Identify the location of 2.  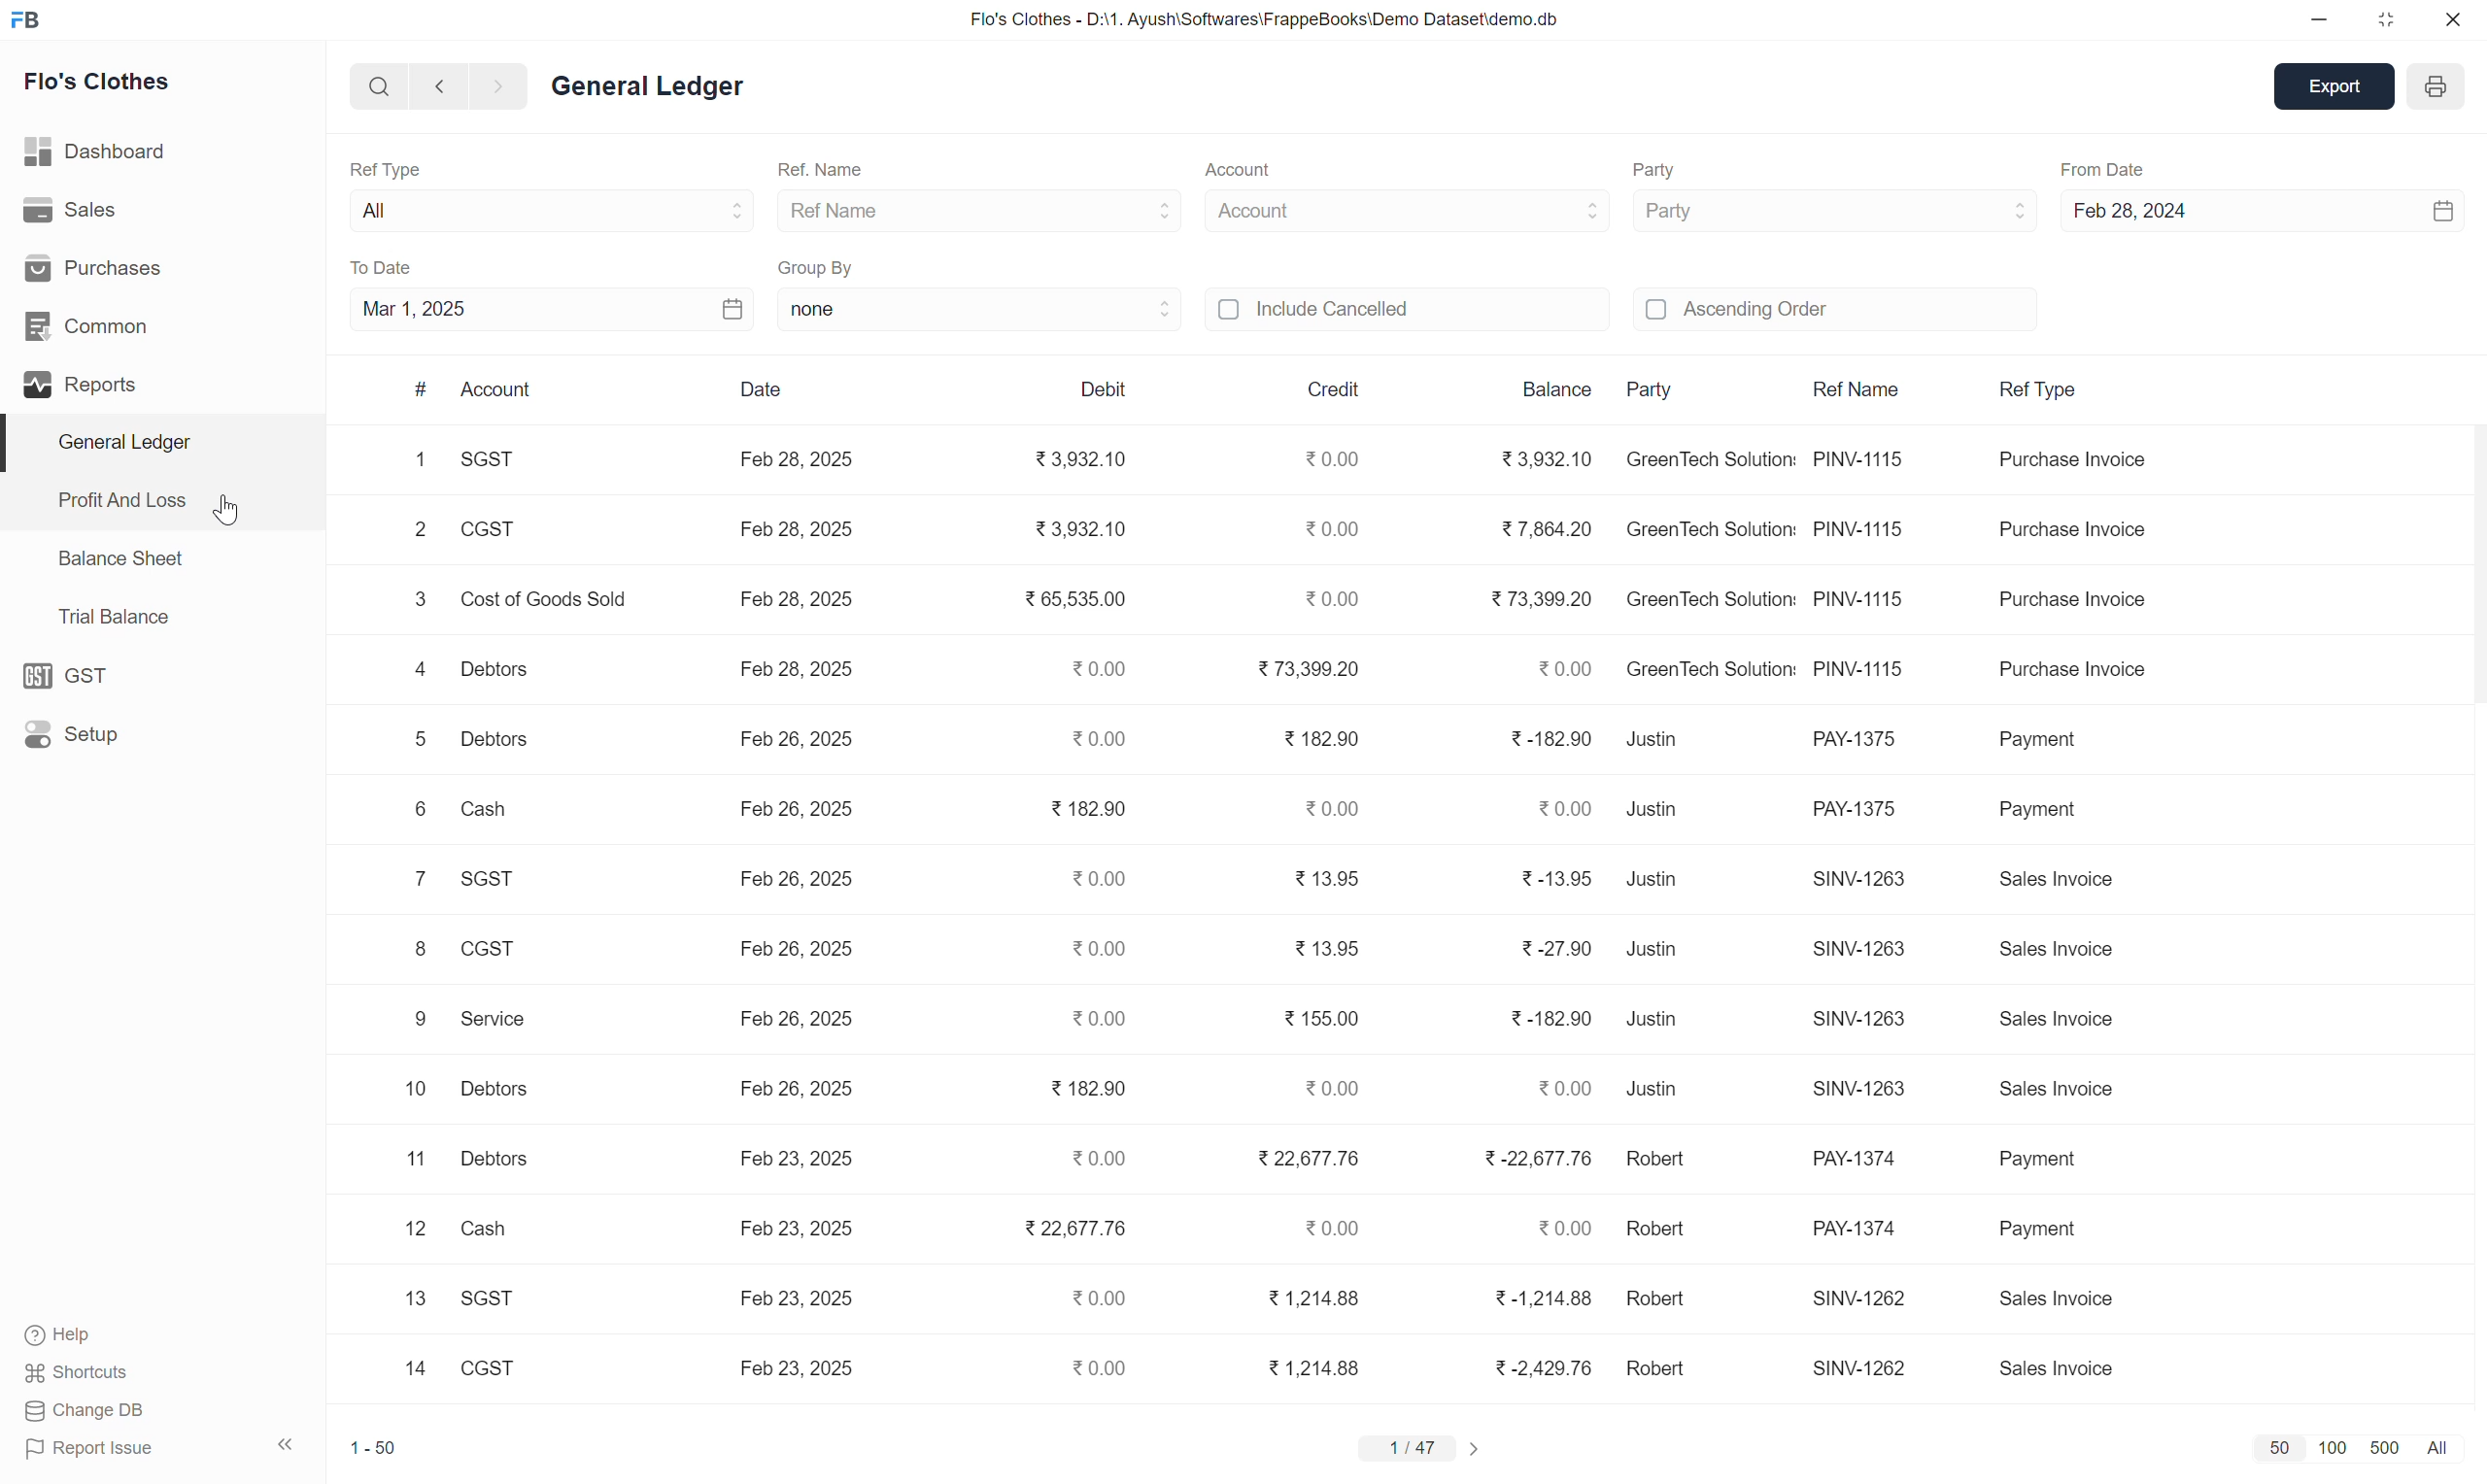
(417, 531).